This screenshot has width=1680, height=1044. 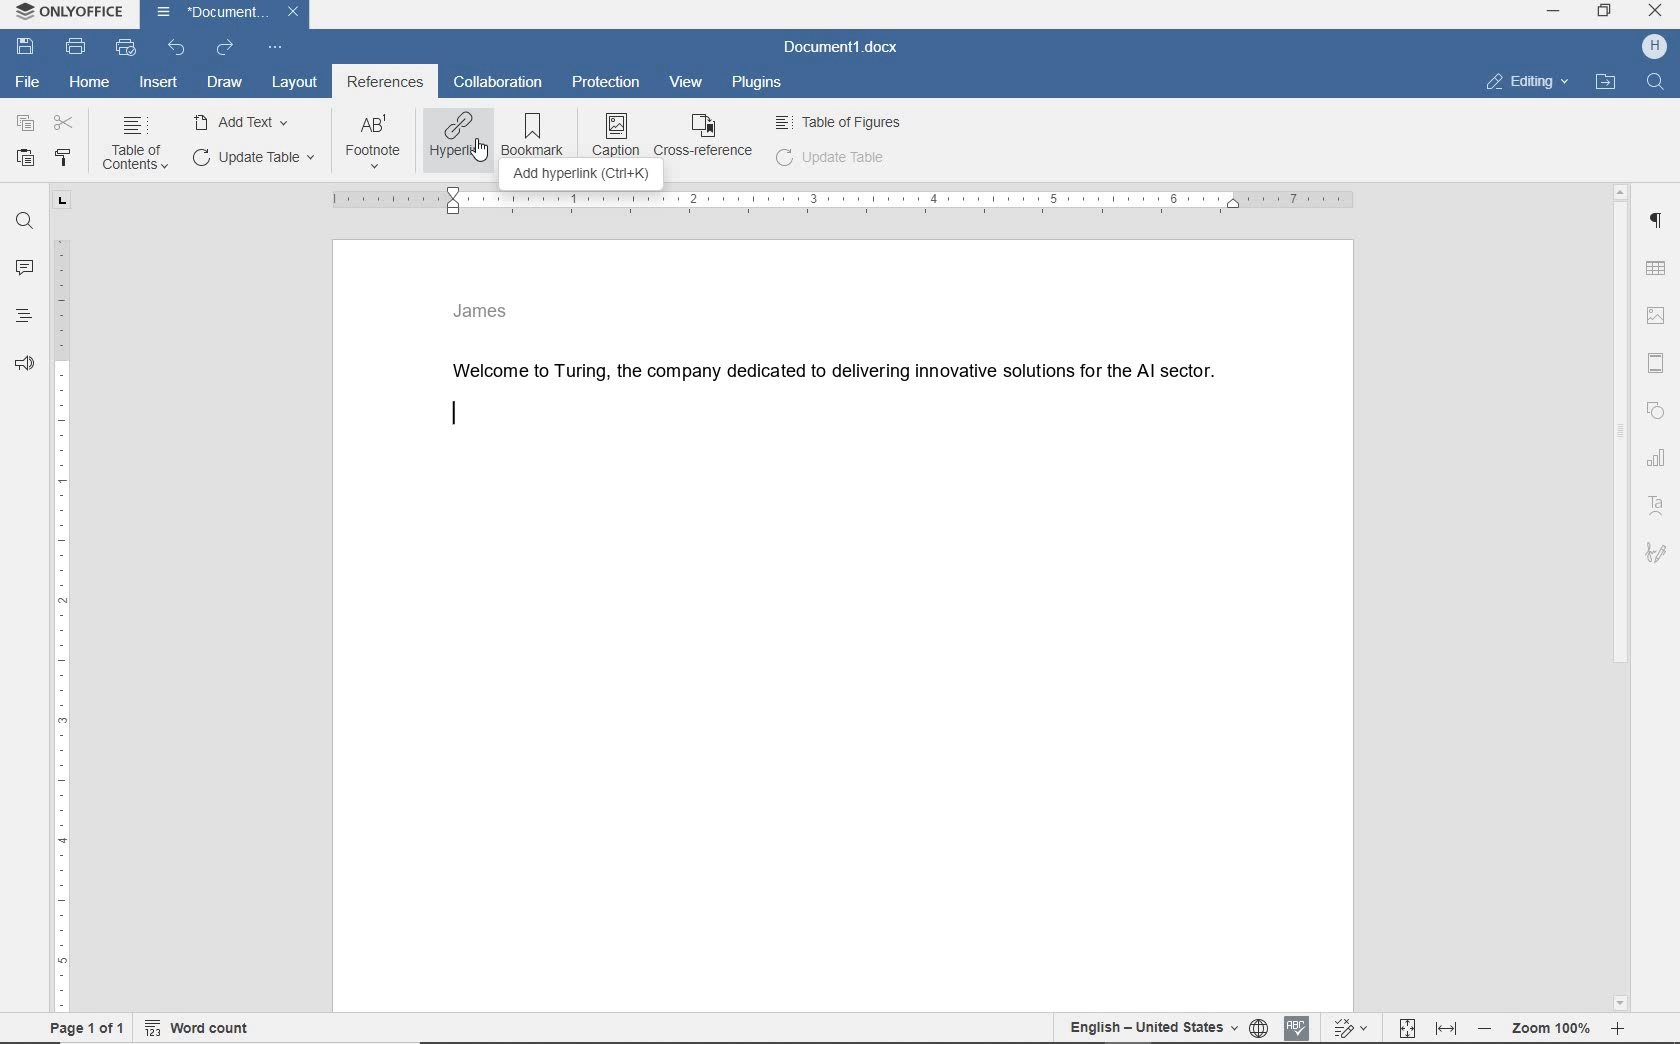 What do you see at coordinates (294, 14) in the screenshot?
I see `Close` at bounding box center [294, 14].